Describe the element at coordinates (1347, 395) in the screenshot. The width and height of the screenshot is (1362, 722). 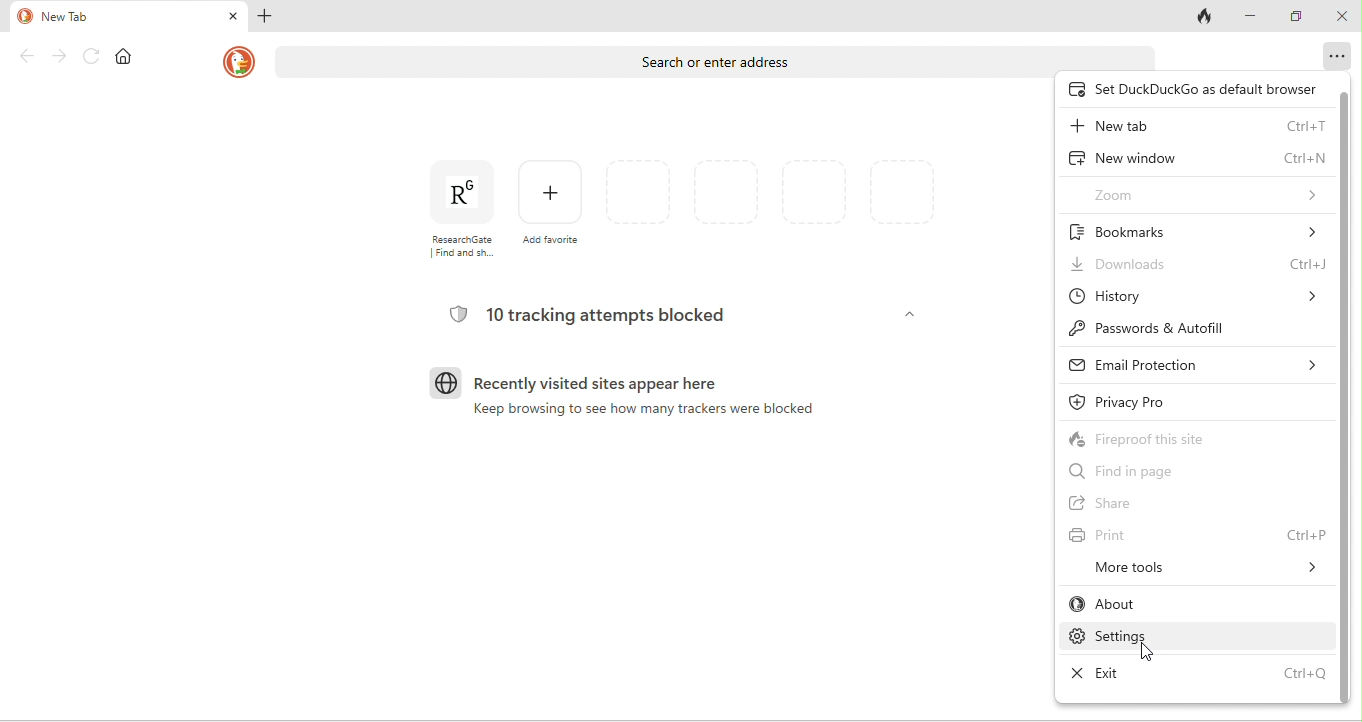
I see `vertical scroll bar` at that location.